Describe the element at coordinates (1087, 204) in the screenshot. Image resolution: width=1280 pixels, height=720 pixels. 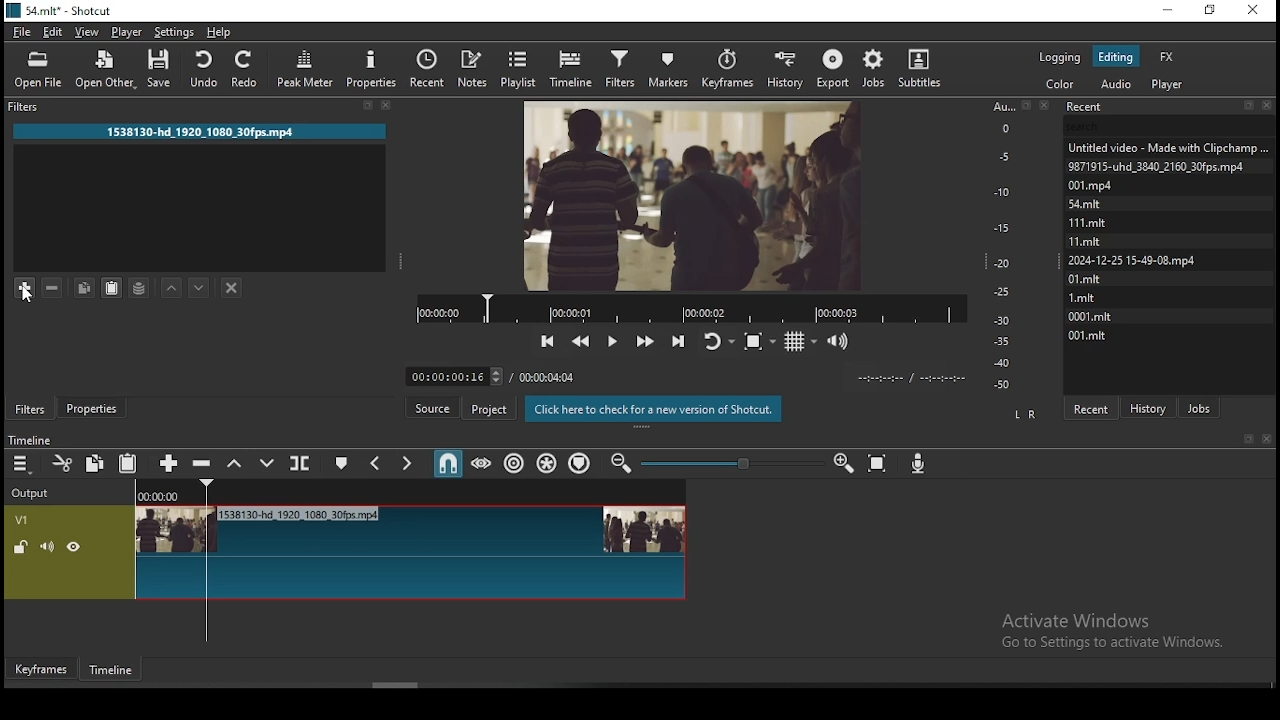
I see `54.mit` at that location.